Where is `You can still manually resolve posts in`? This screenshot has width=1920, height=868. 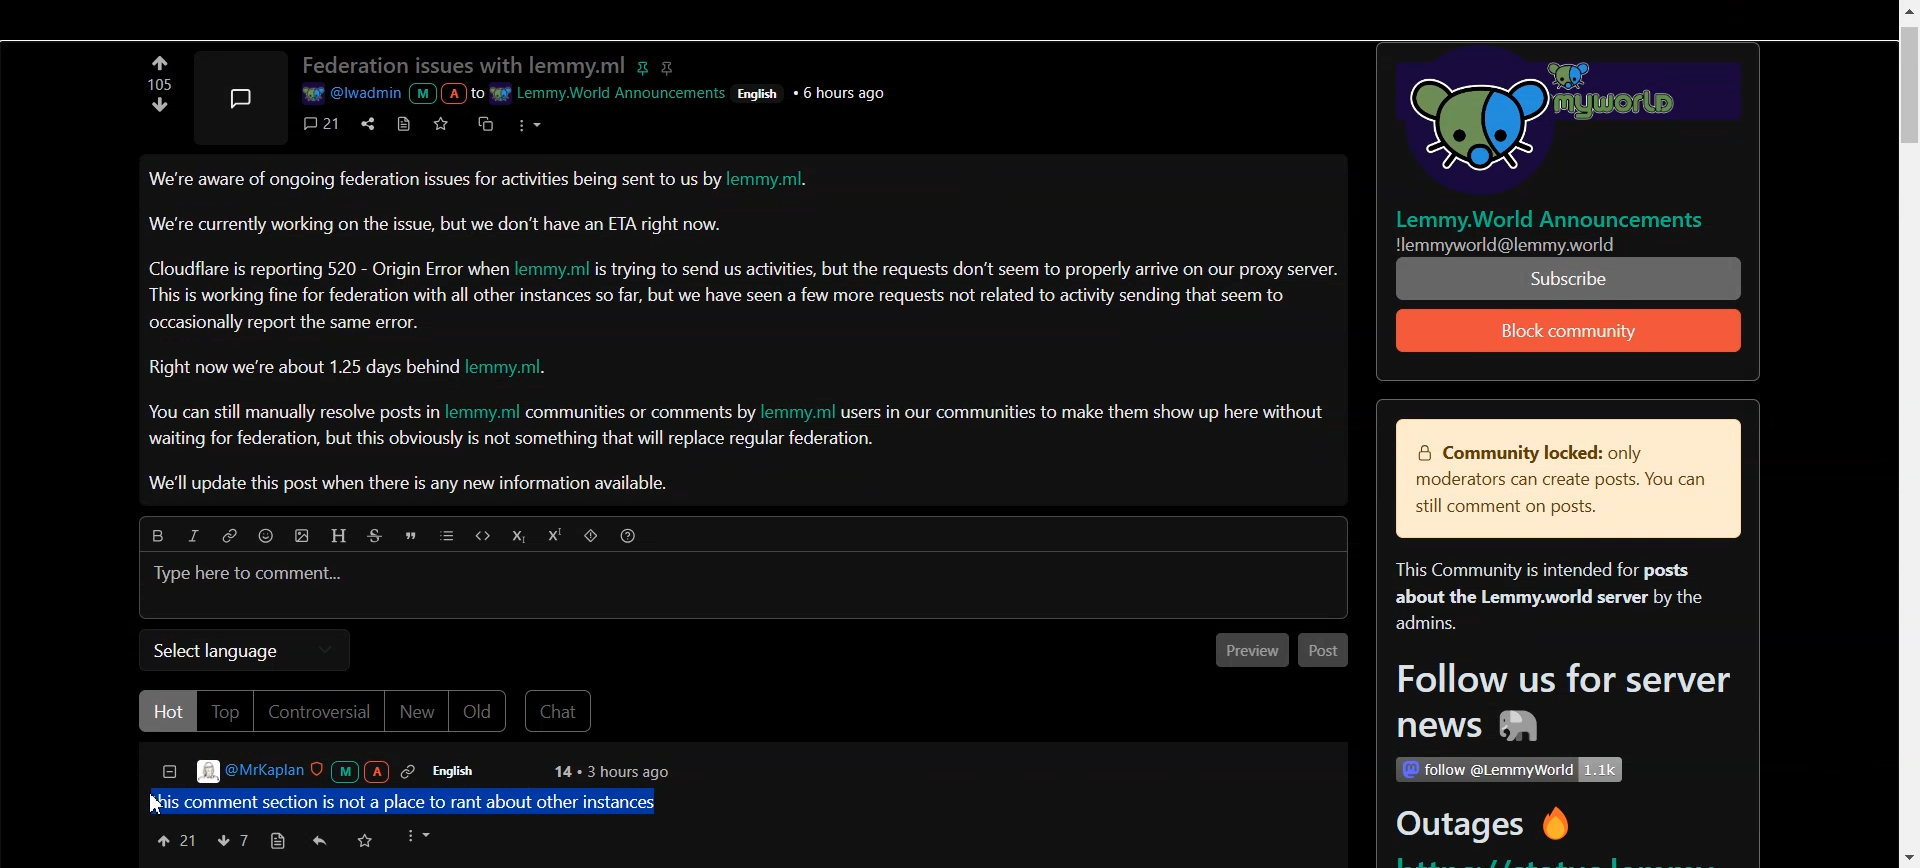 You can still manually resolve posts in is located at coordinates (288, 415).